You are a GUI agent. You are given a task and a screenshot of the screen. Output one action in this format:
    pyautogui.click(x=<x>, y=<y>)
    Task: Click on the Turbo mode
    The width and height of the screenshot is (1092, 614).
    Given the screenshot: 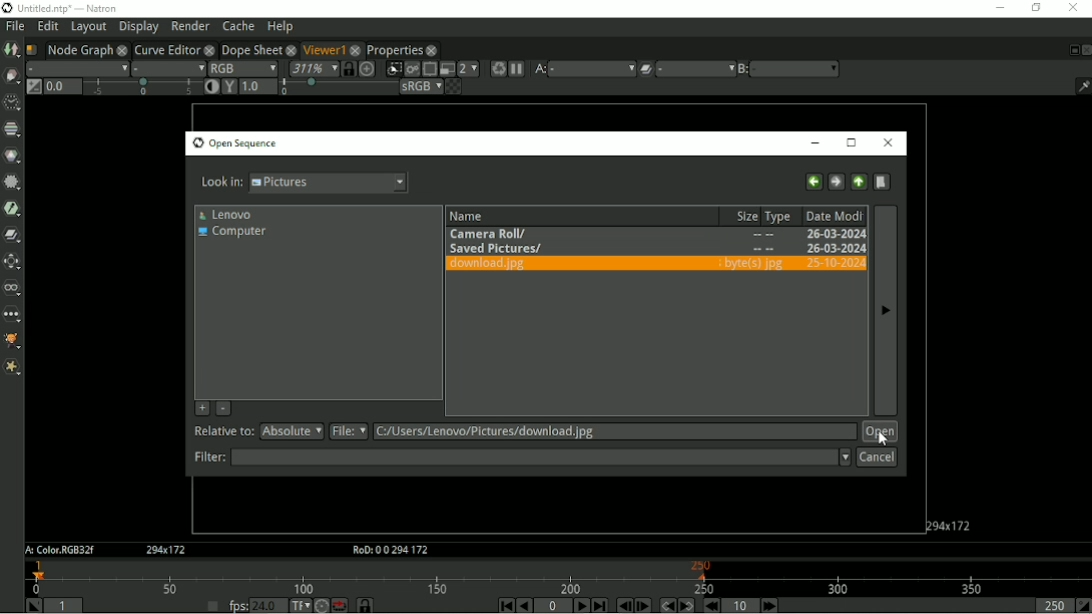 What is the action you would take?
    pyautogui.click(x=321, y=605)
    